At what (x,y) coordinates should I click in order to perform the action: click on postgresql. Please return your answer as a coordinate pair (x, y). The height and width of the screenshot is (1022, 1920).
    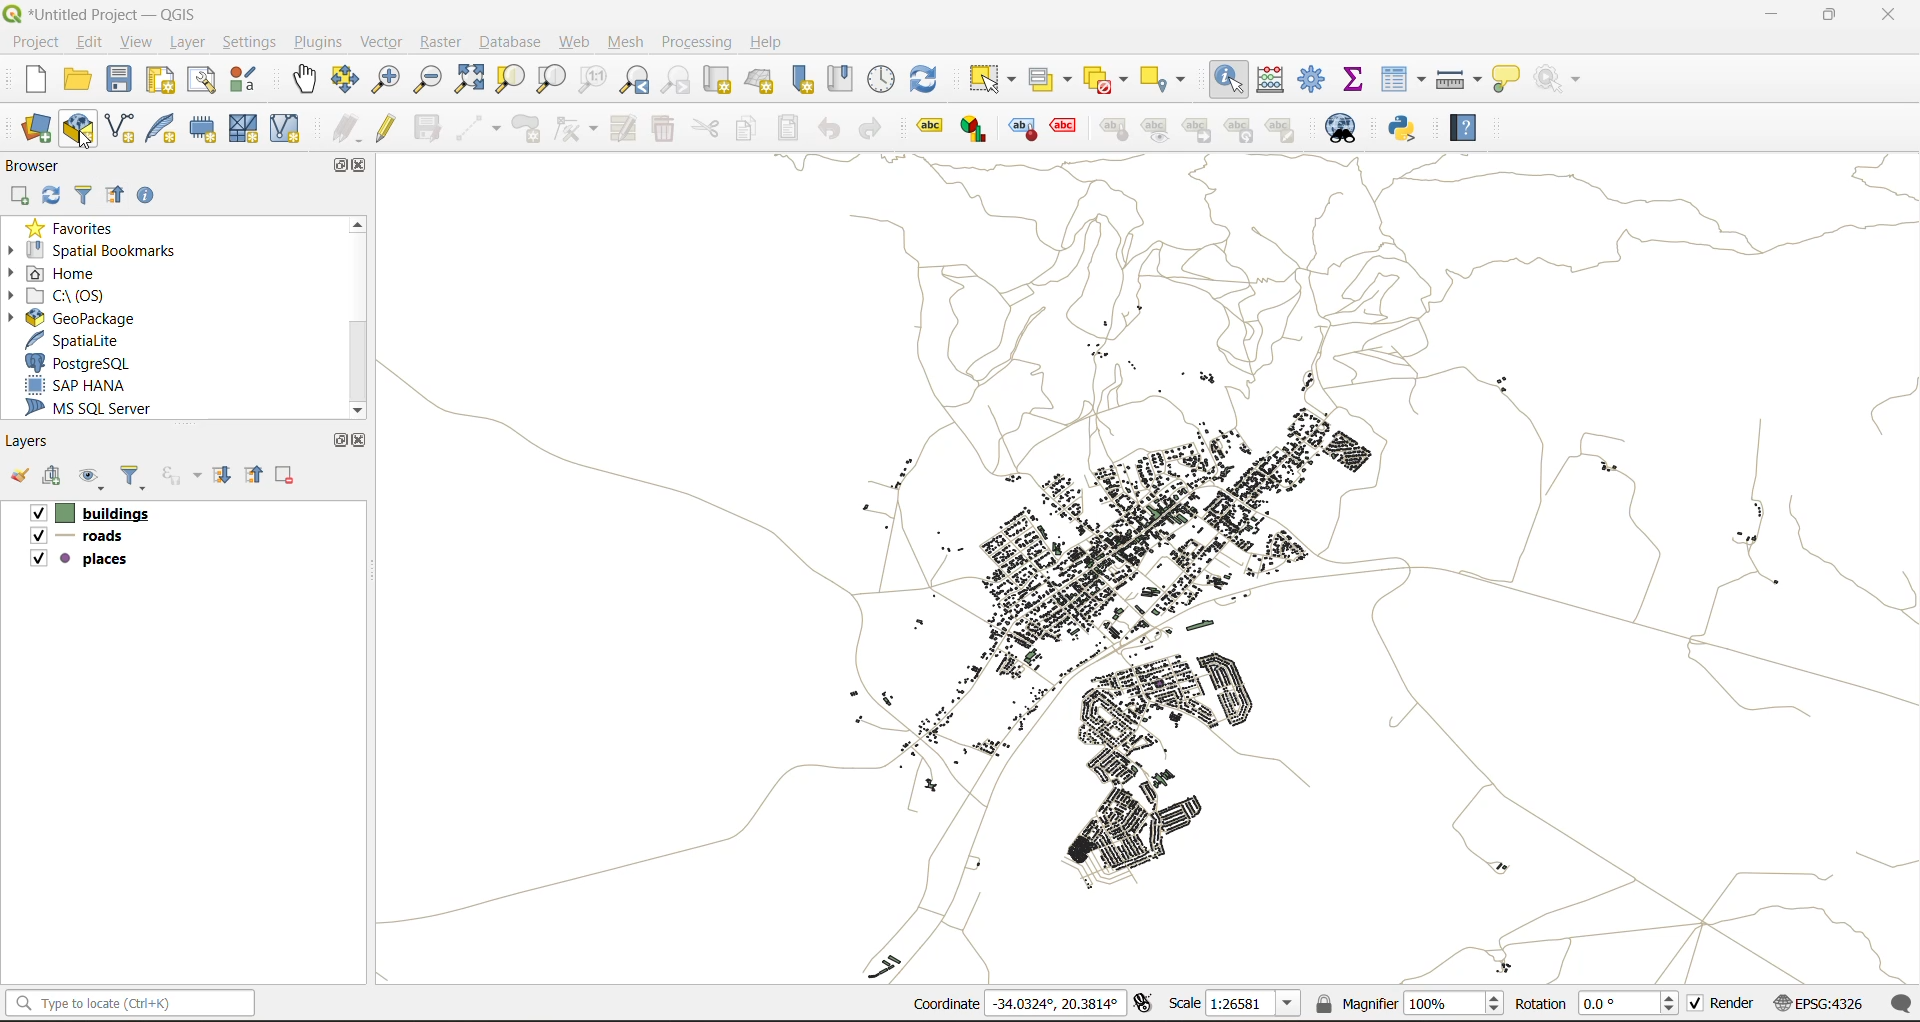
    Looking at the image, I should click on (93, 363).